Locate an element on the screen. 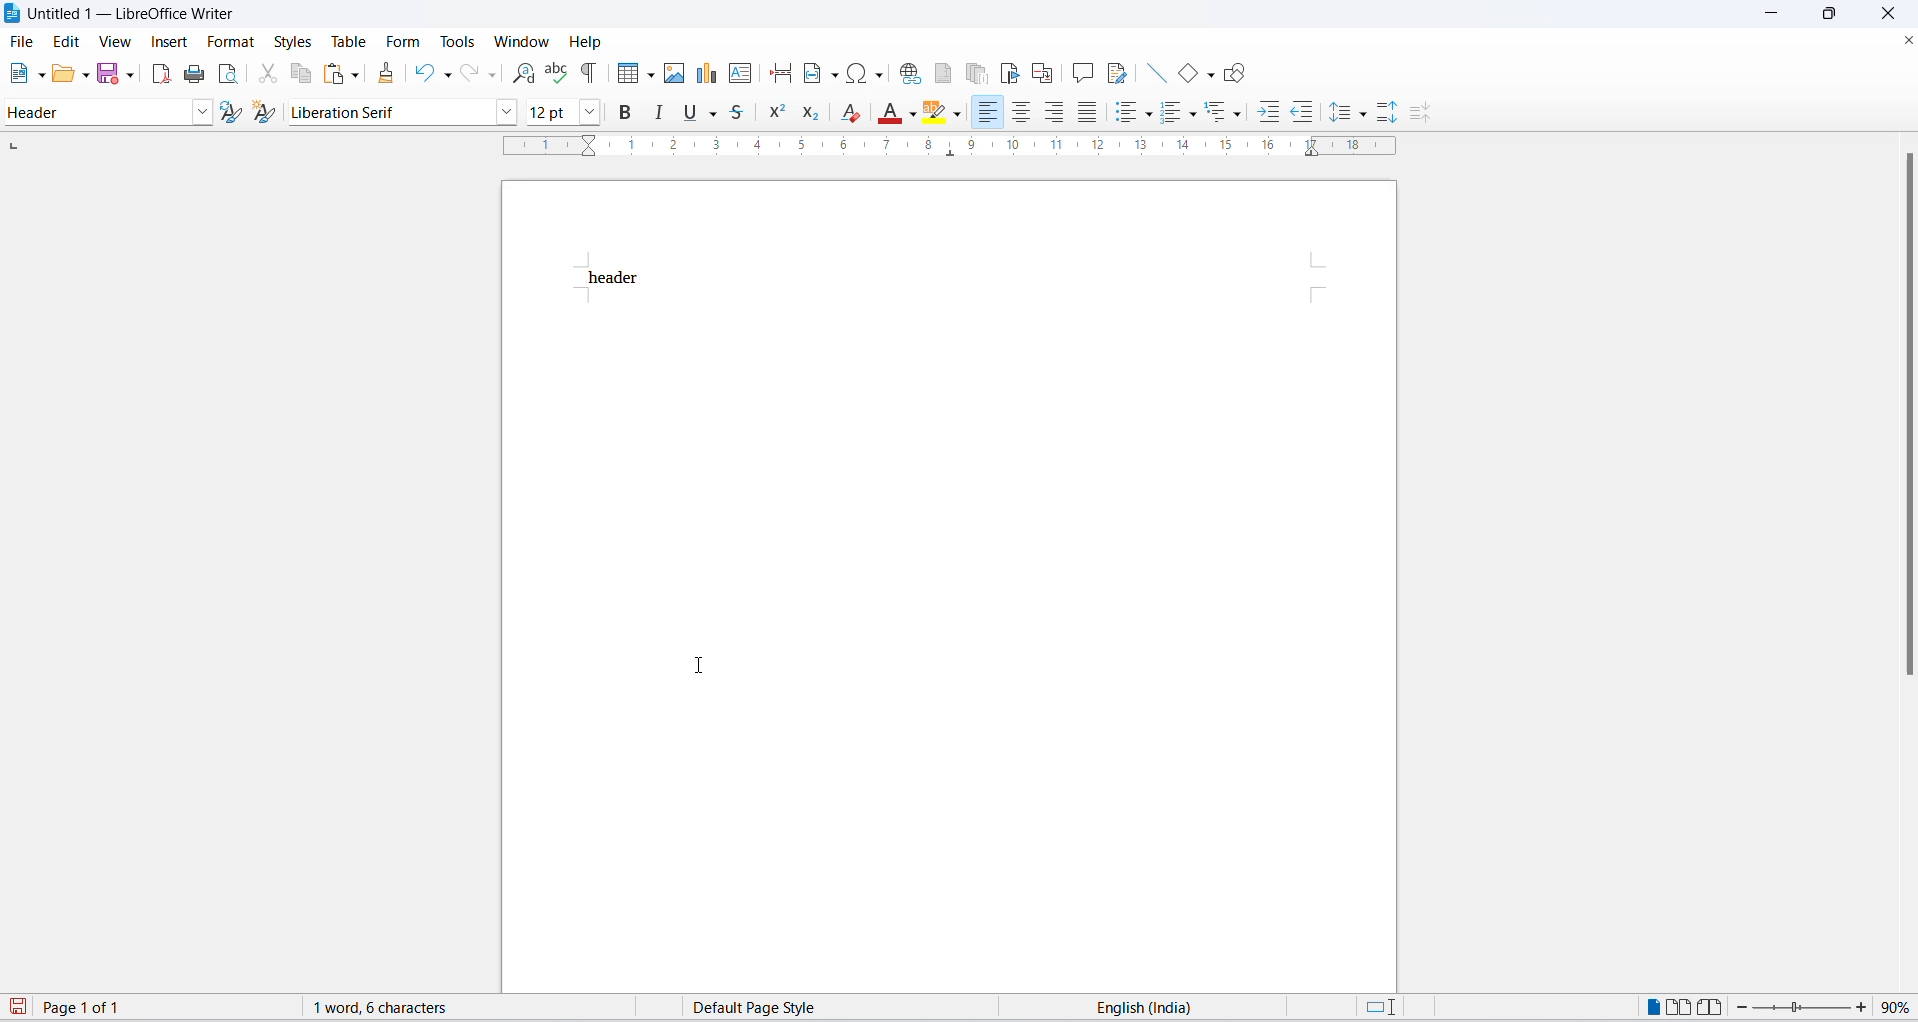 This screenshot has width=1918, height=1022. table grid is located at coordinates (650, 75).